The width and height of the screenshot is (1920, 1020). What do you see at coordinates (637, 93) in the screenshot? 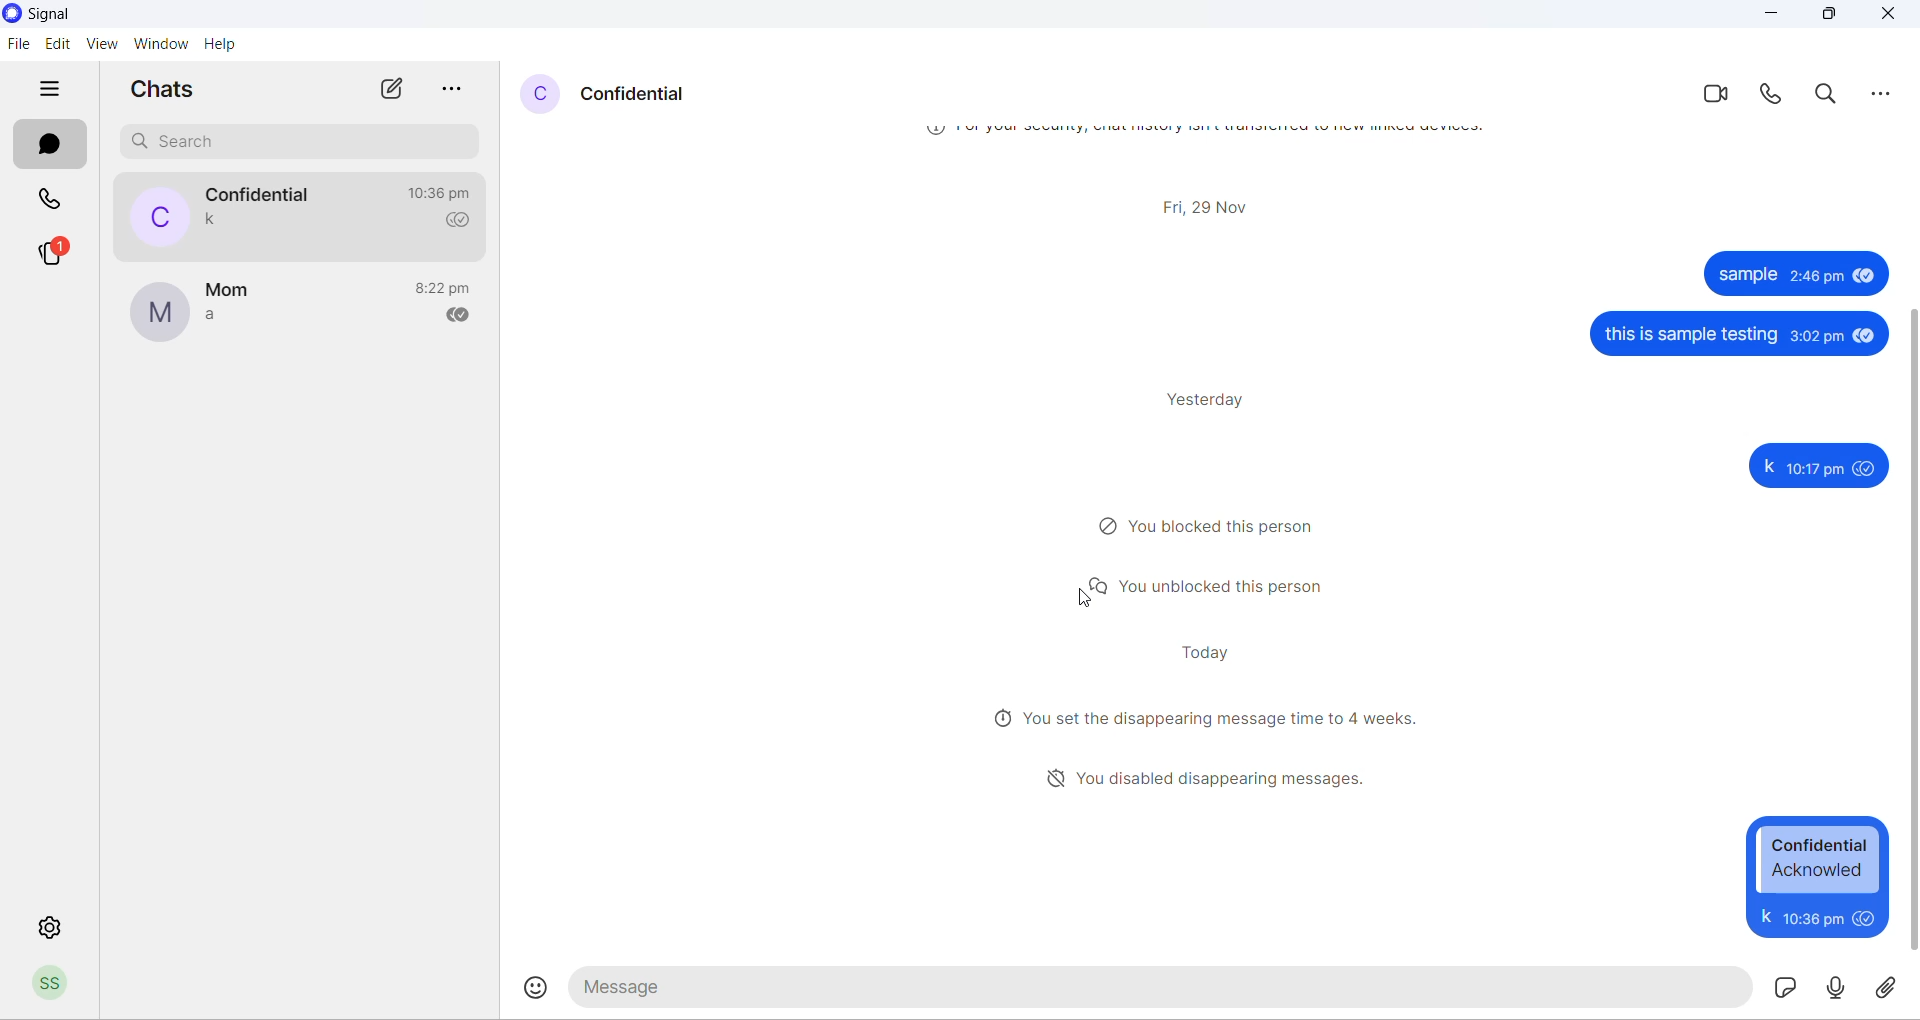
I see `contact name` at bounding box center [637, 93].